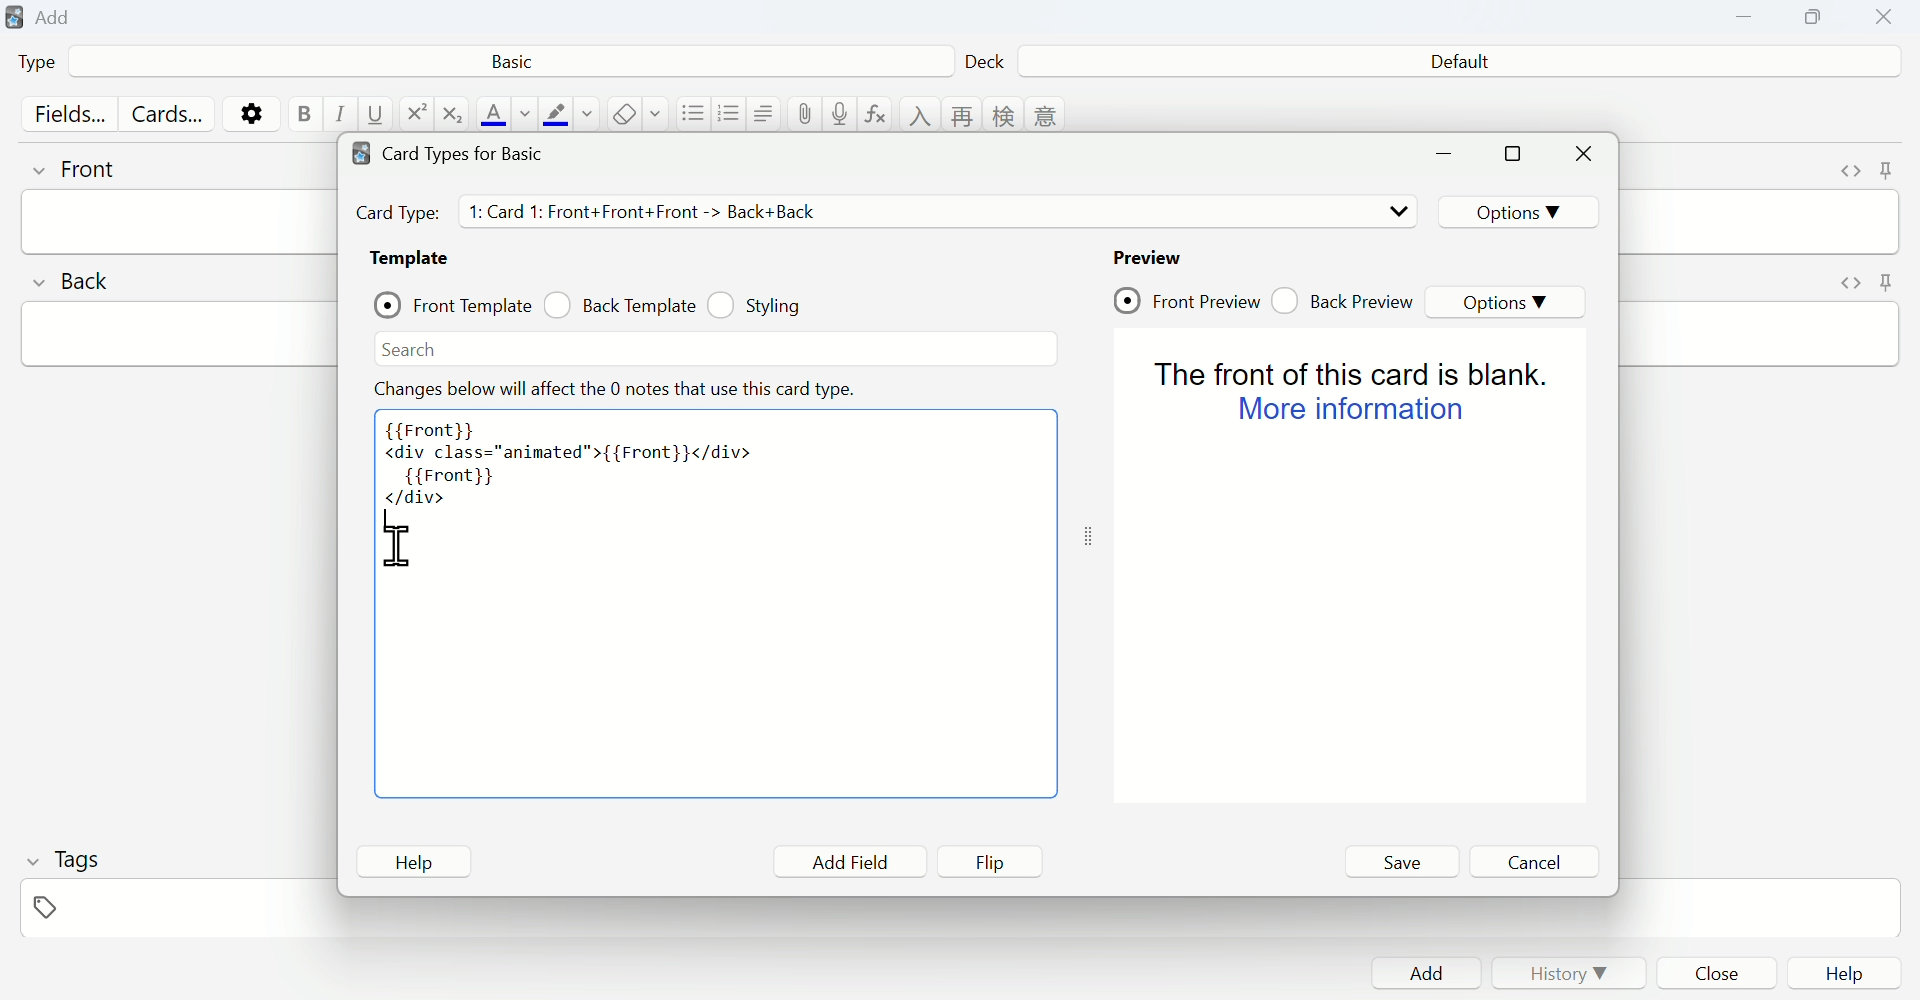 This screenshot has height=1000, width=1920. What do you see at coordinates (804, 114) in the screenshot?
I see `attach pictures/audio/video` at bounding box center [804, 114].